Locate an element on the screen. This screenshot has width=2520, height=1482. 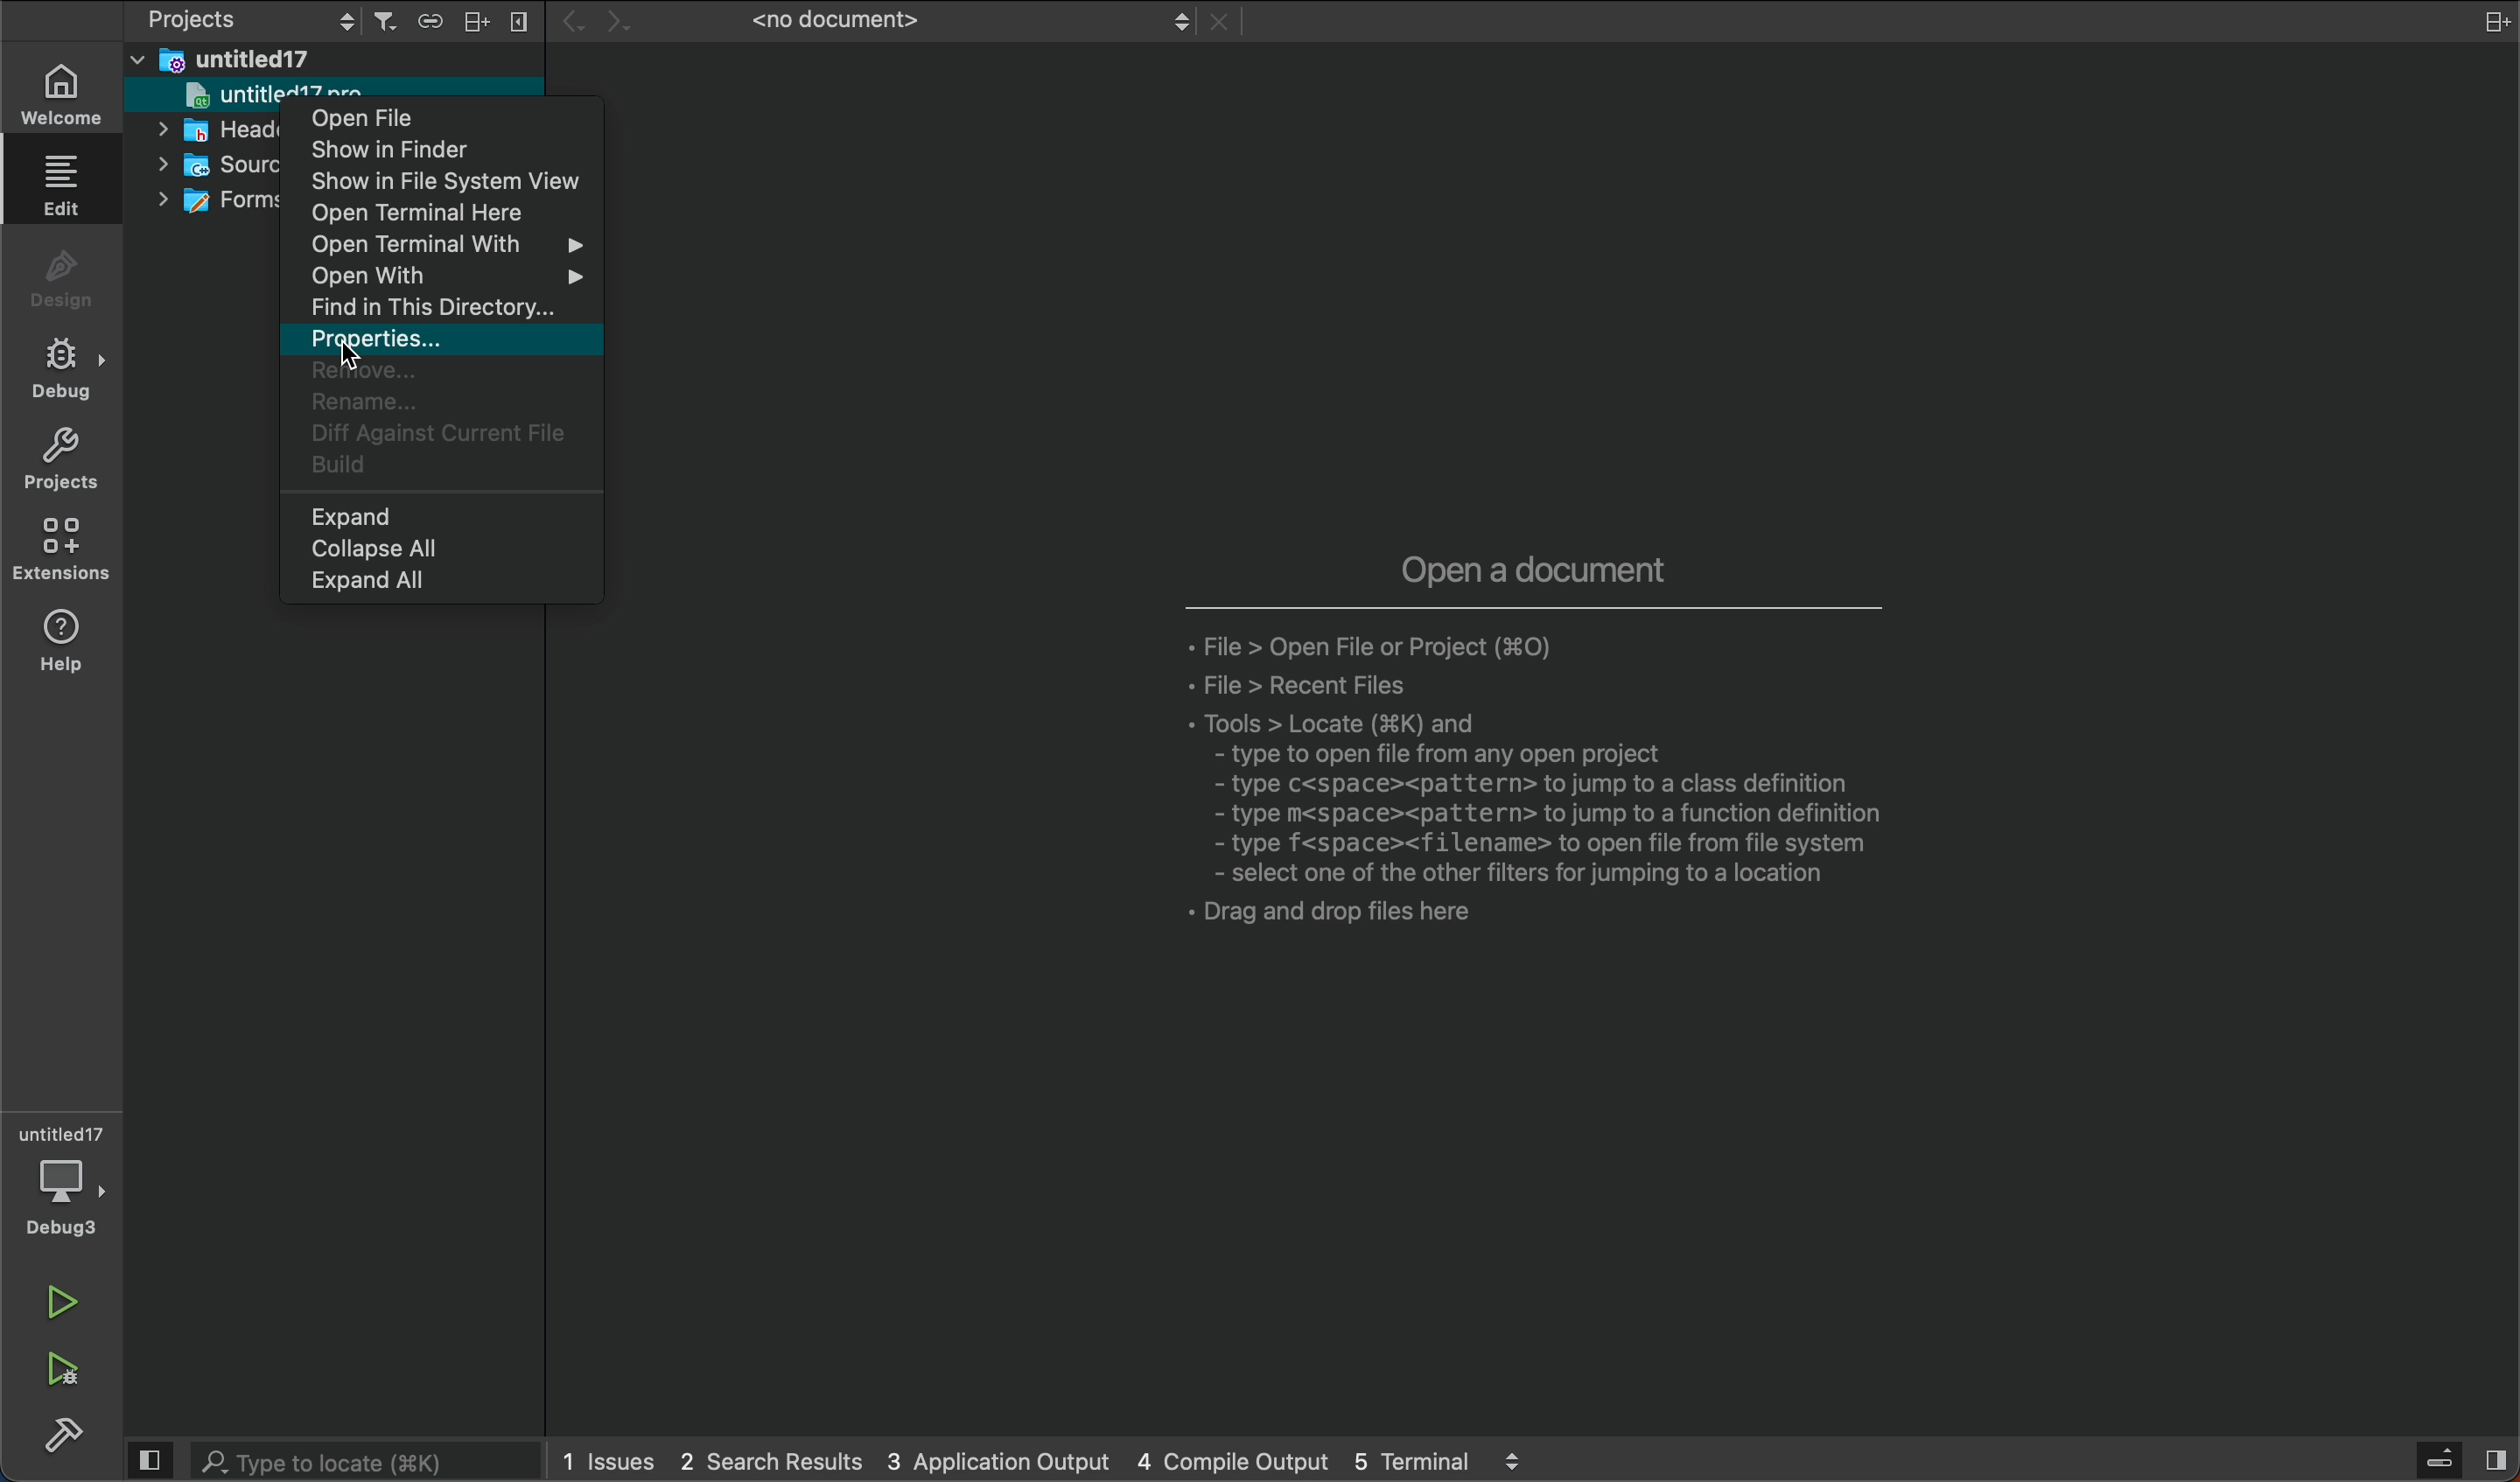
open with is located at coordinates (447, 280).